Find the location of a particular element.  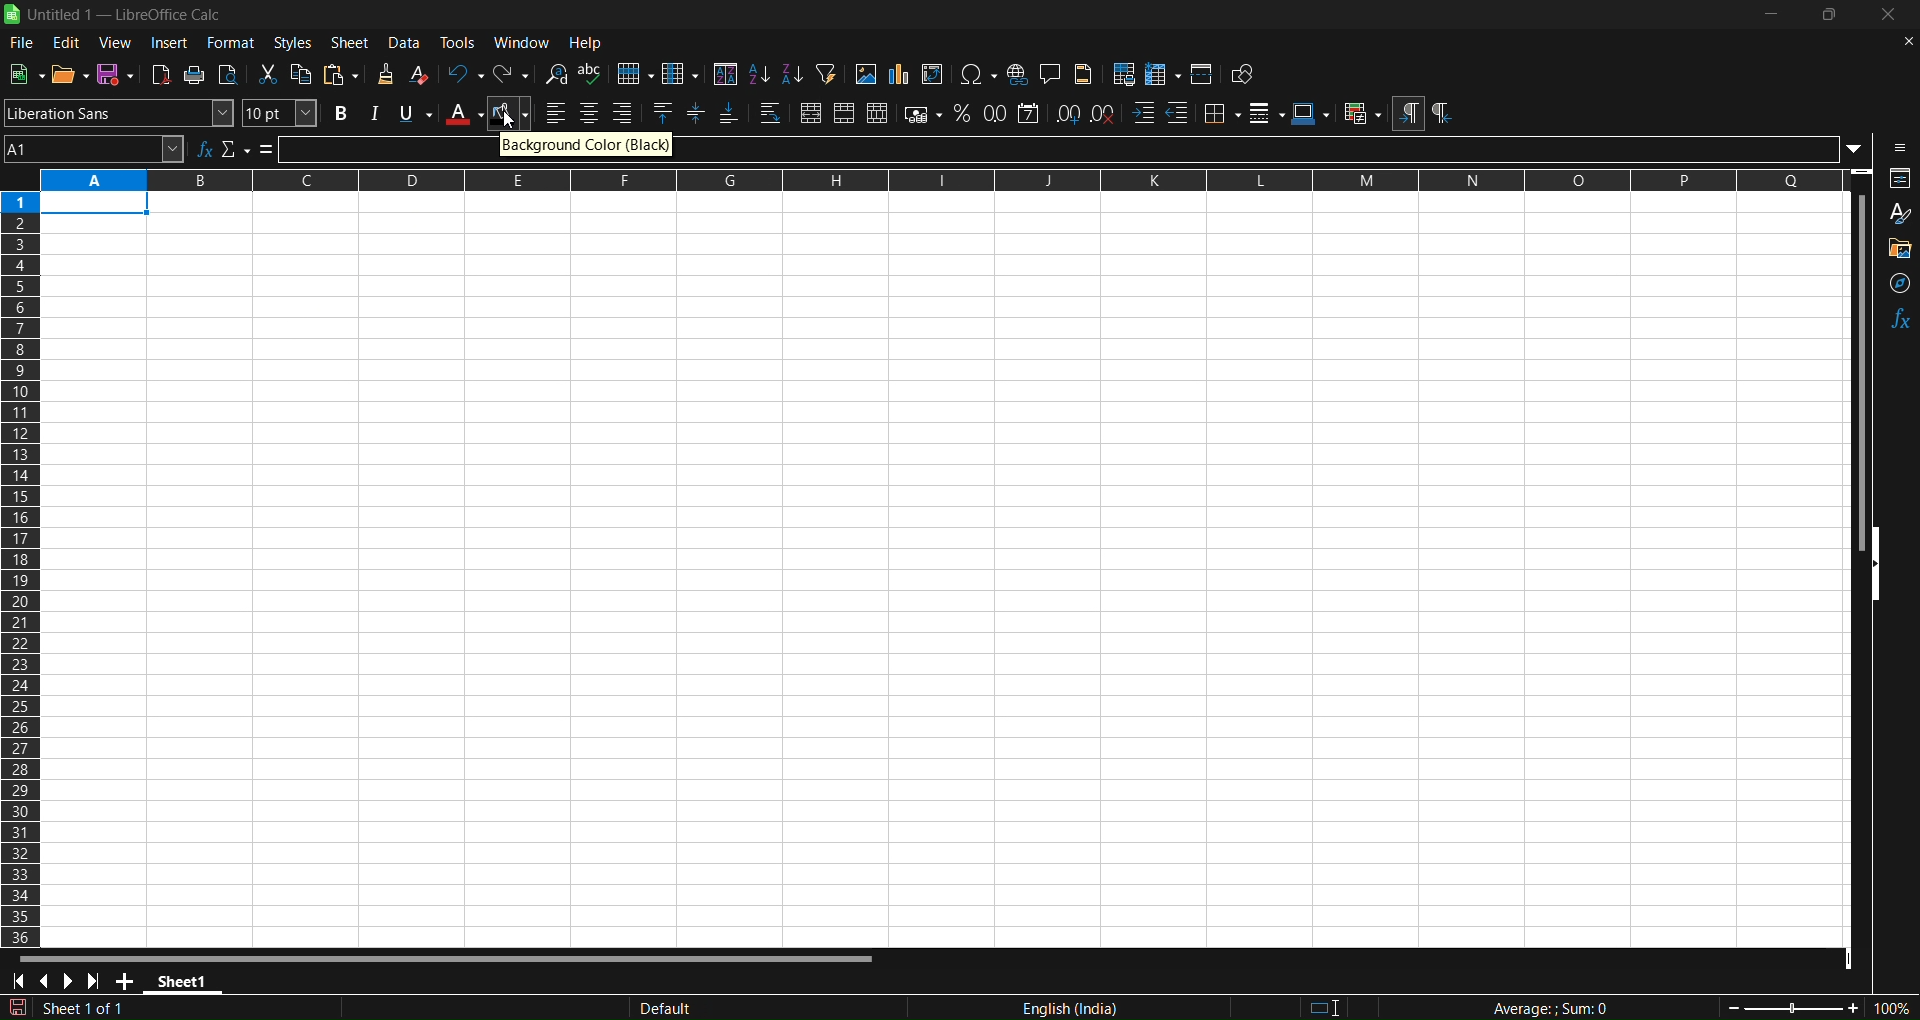

align center is located at coordinates (591, 111).